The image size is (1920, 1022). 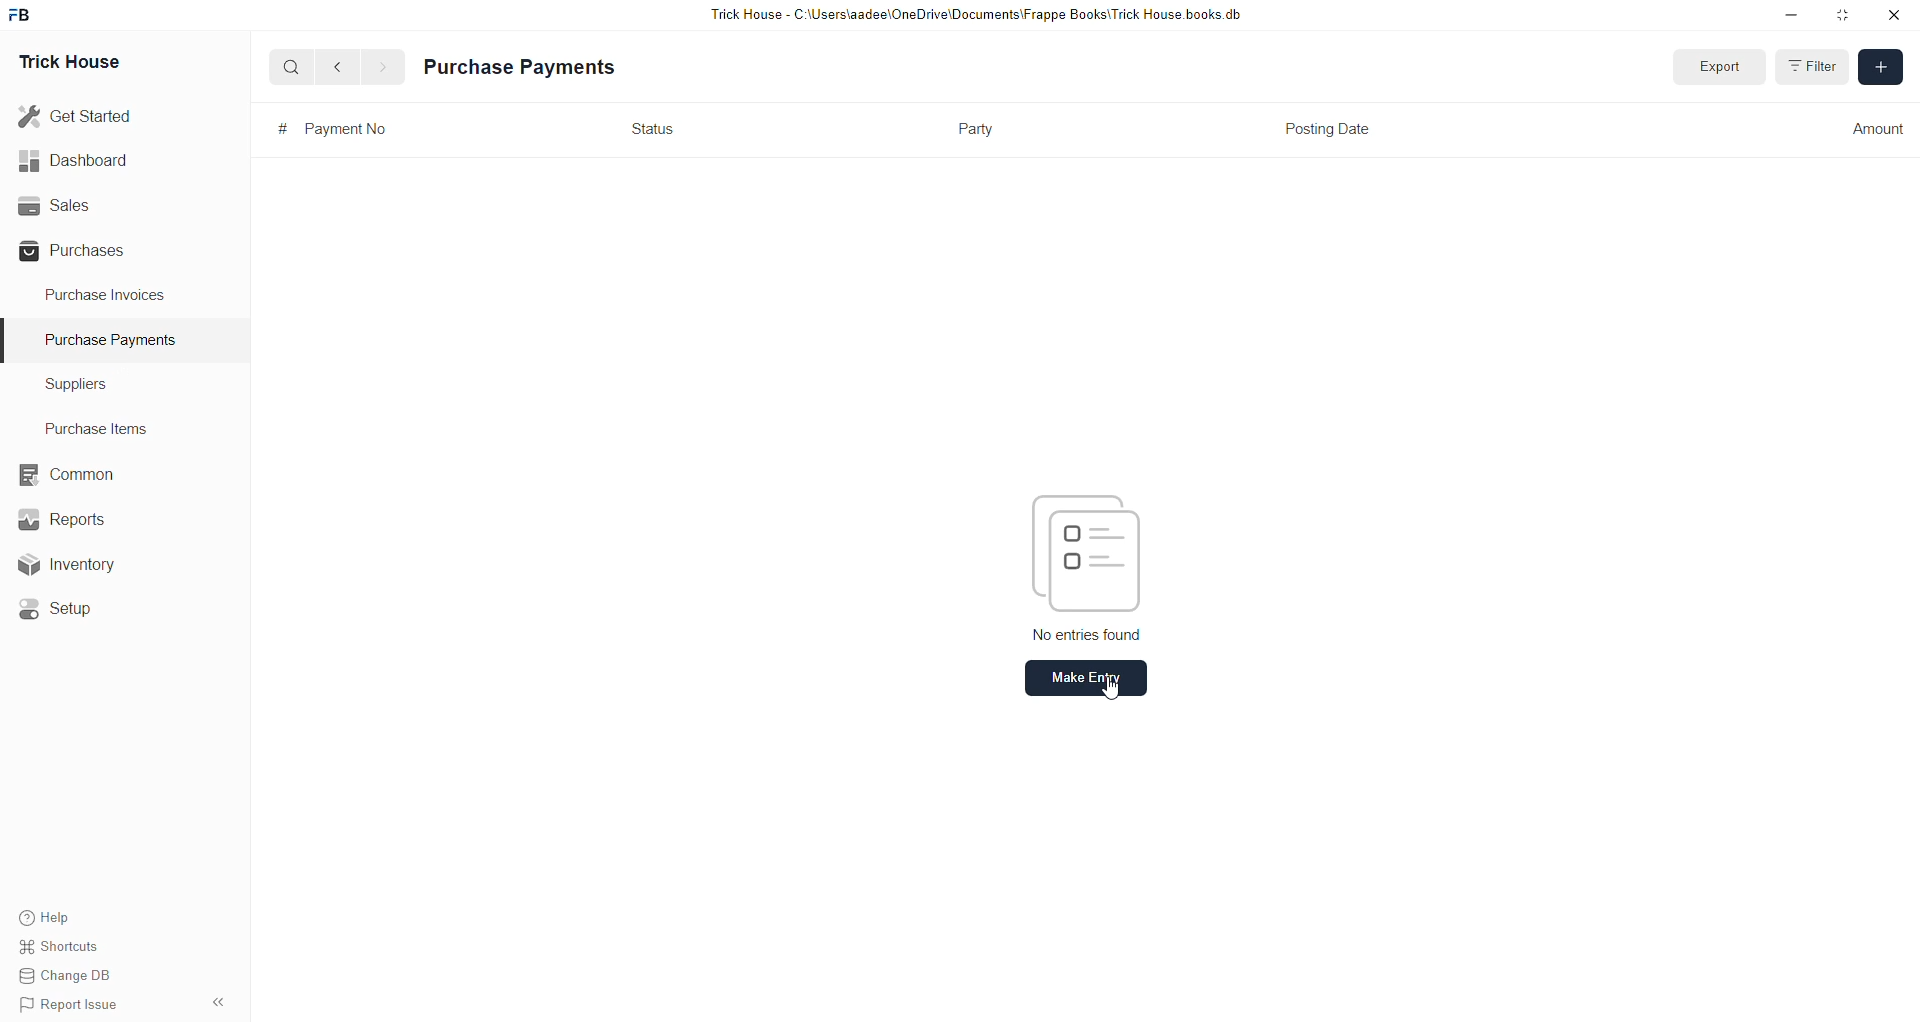 What do you see at coordinates (77, 160) in the screenshot?
I see `Dashboard` at bounding box center [77, 160].